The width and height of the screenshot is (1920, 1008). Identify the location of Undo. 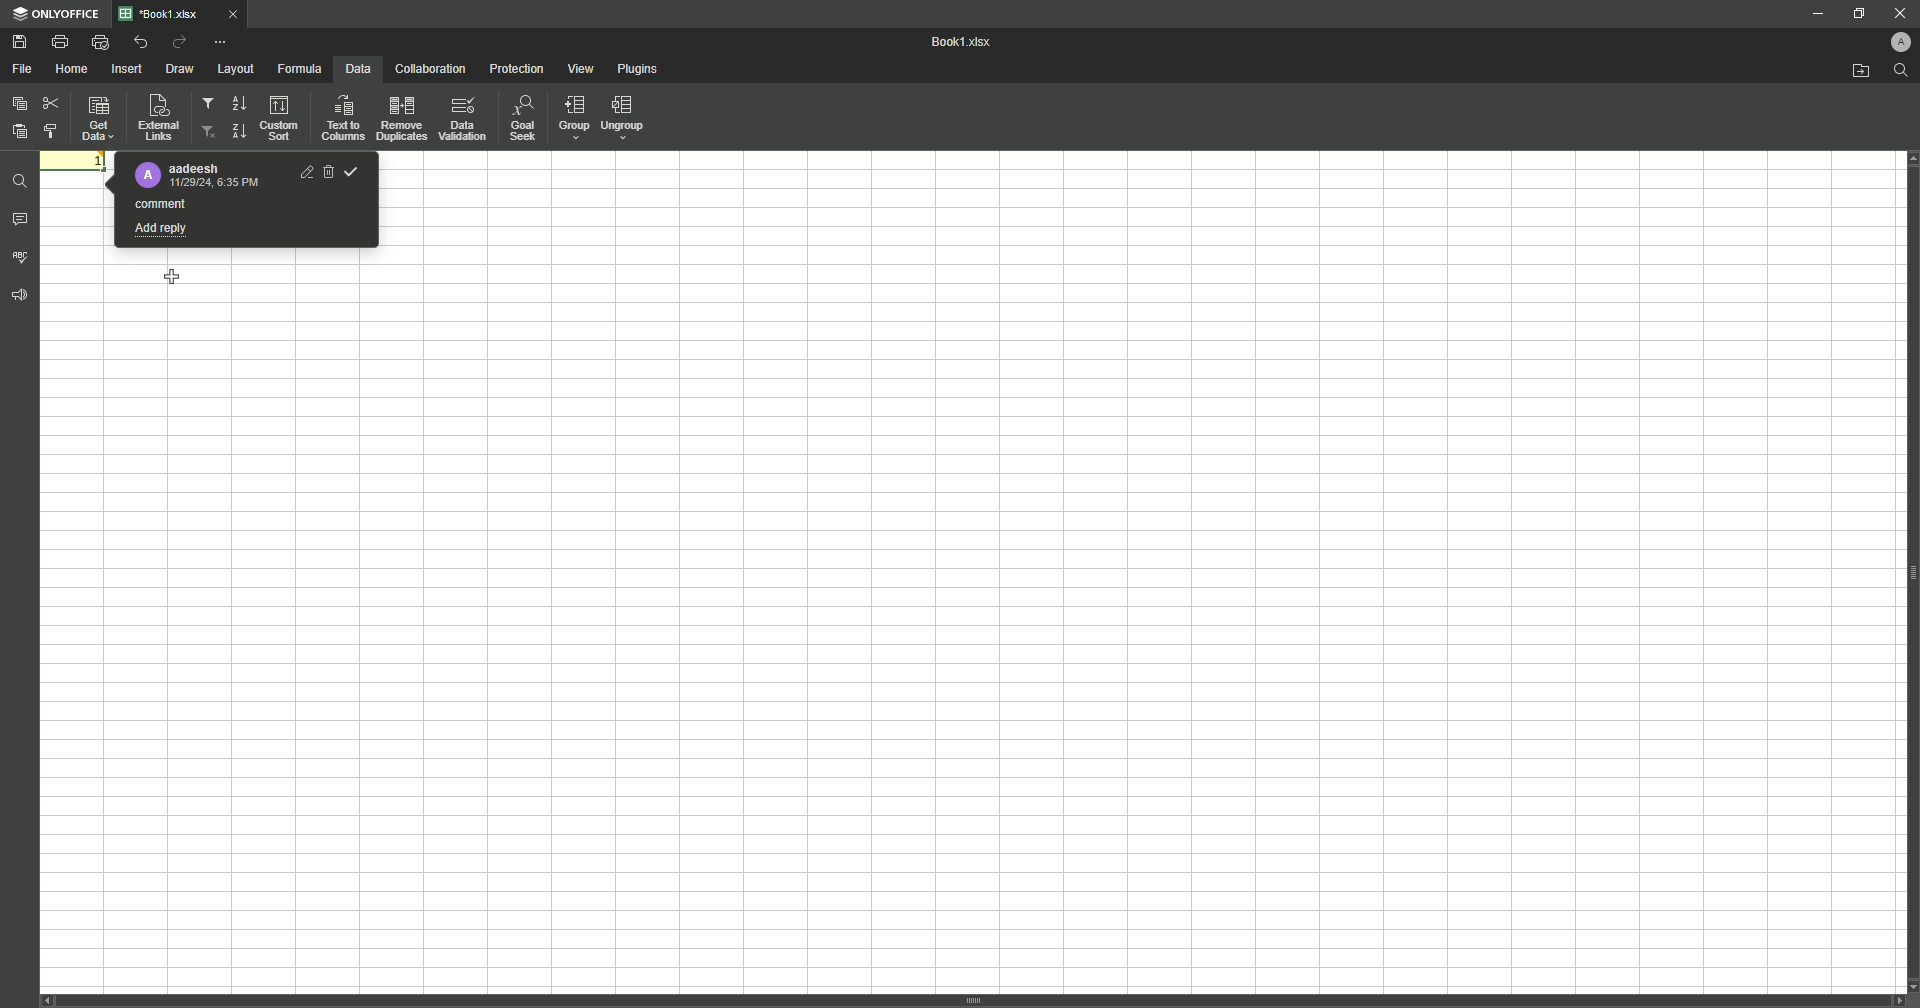
(139, 42).